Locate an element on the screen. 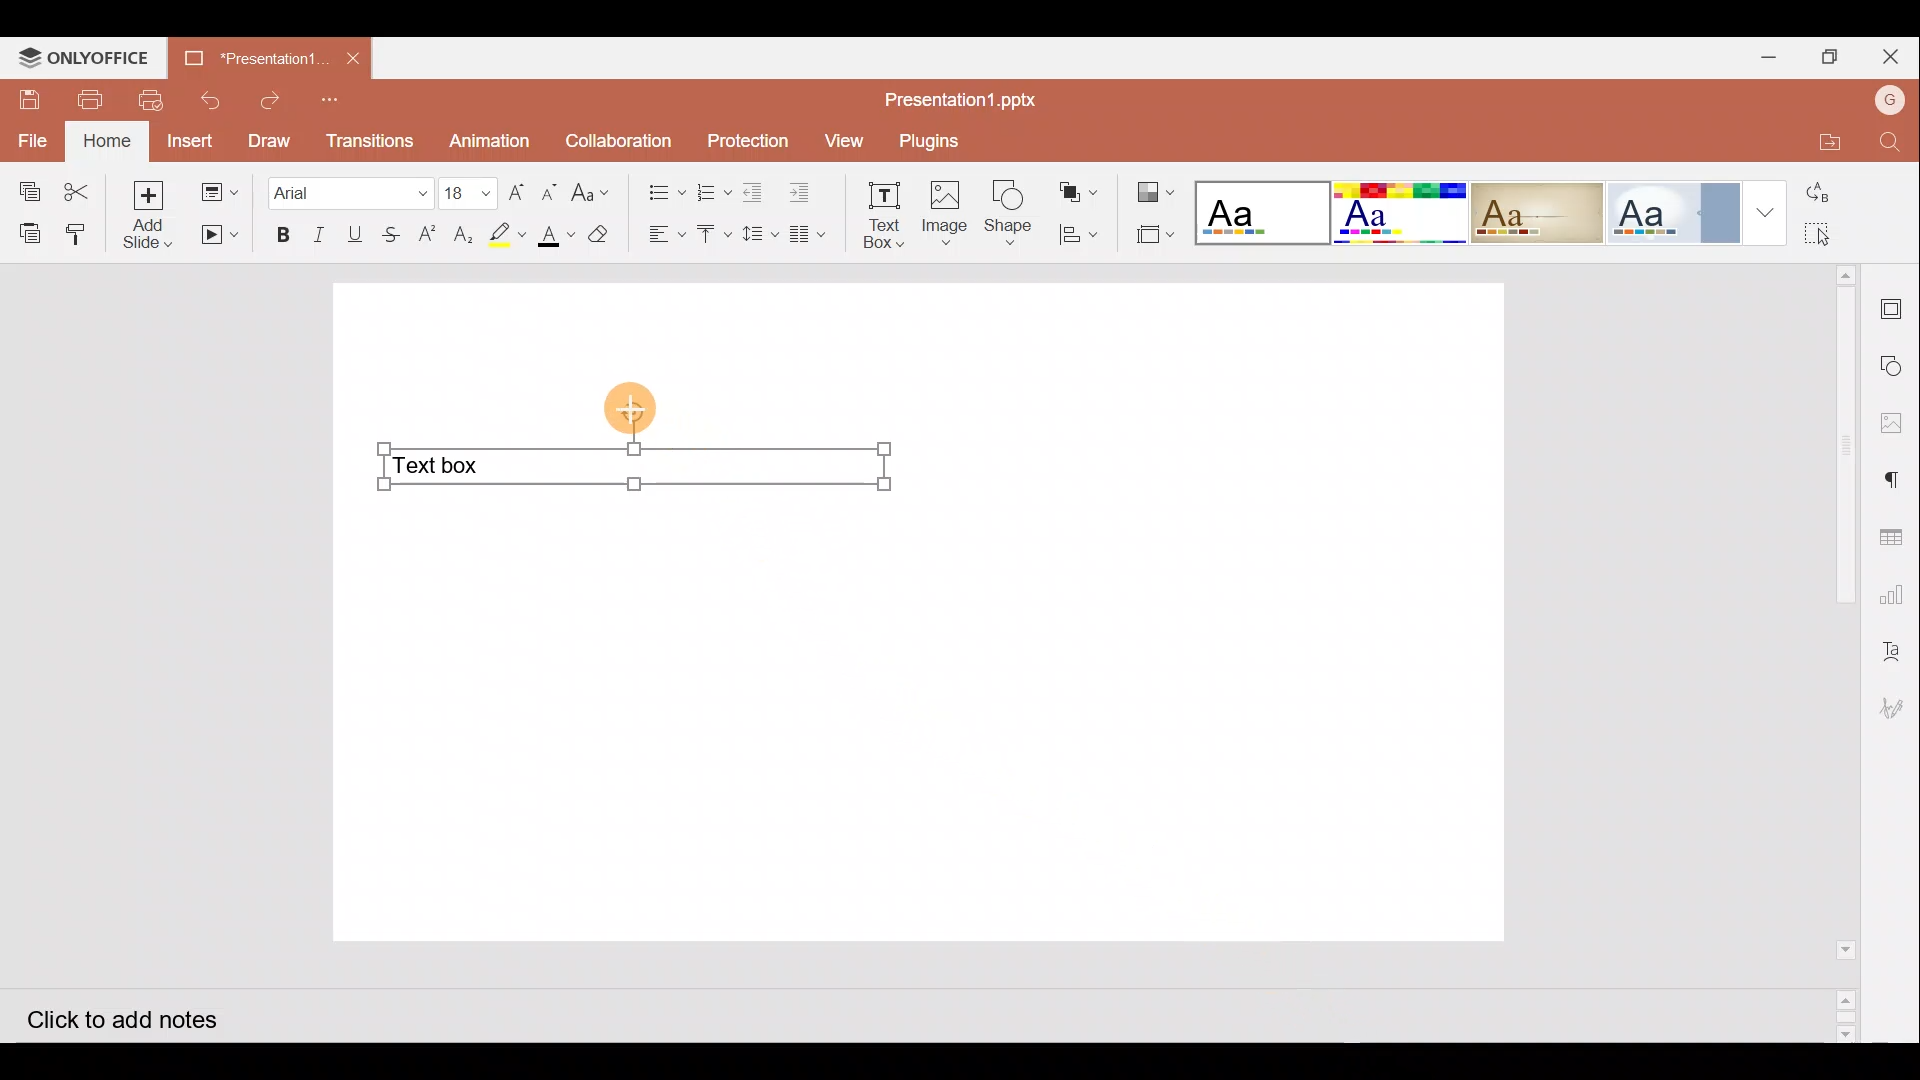 The image size is (1920, 1080). Superscript is located at coordinates (433, 236).